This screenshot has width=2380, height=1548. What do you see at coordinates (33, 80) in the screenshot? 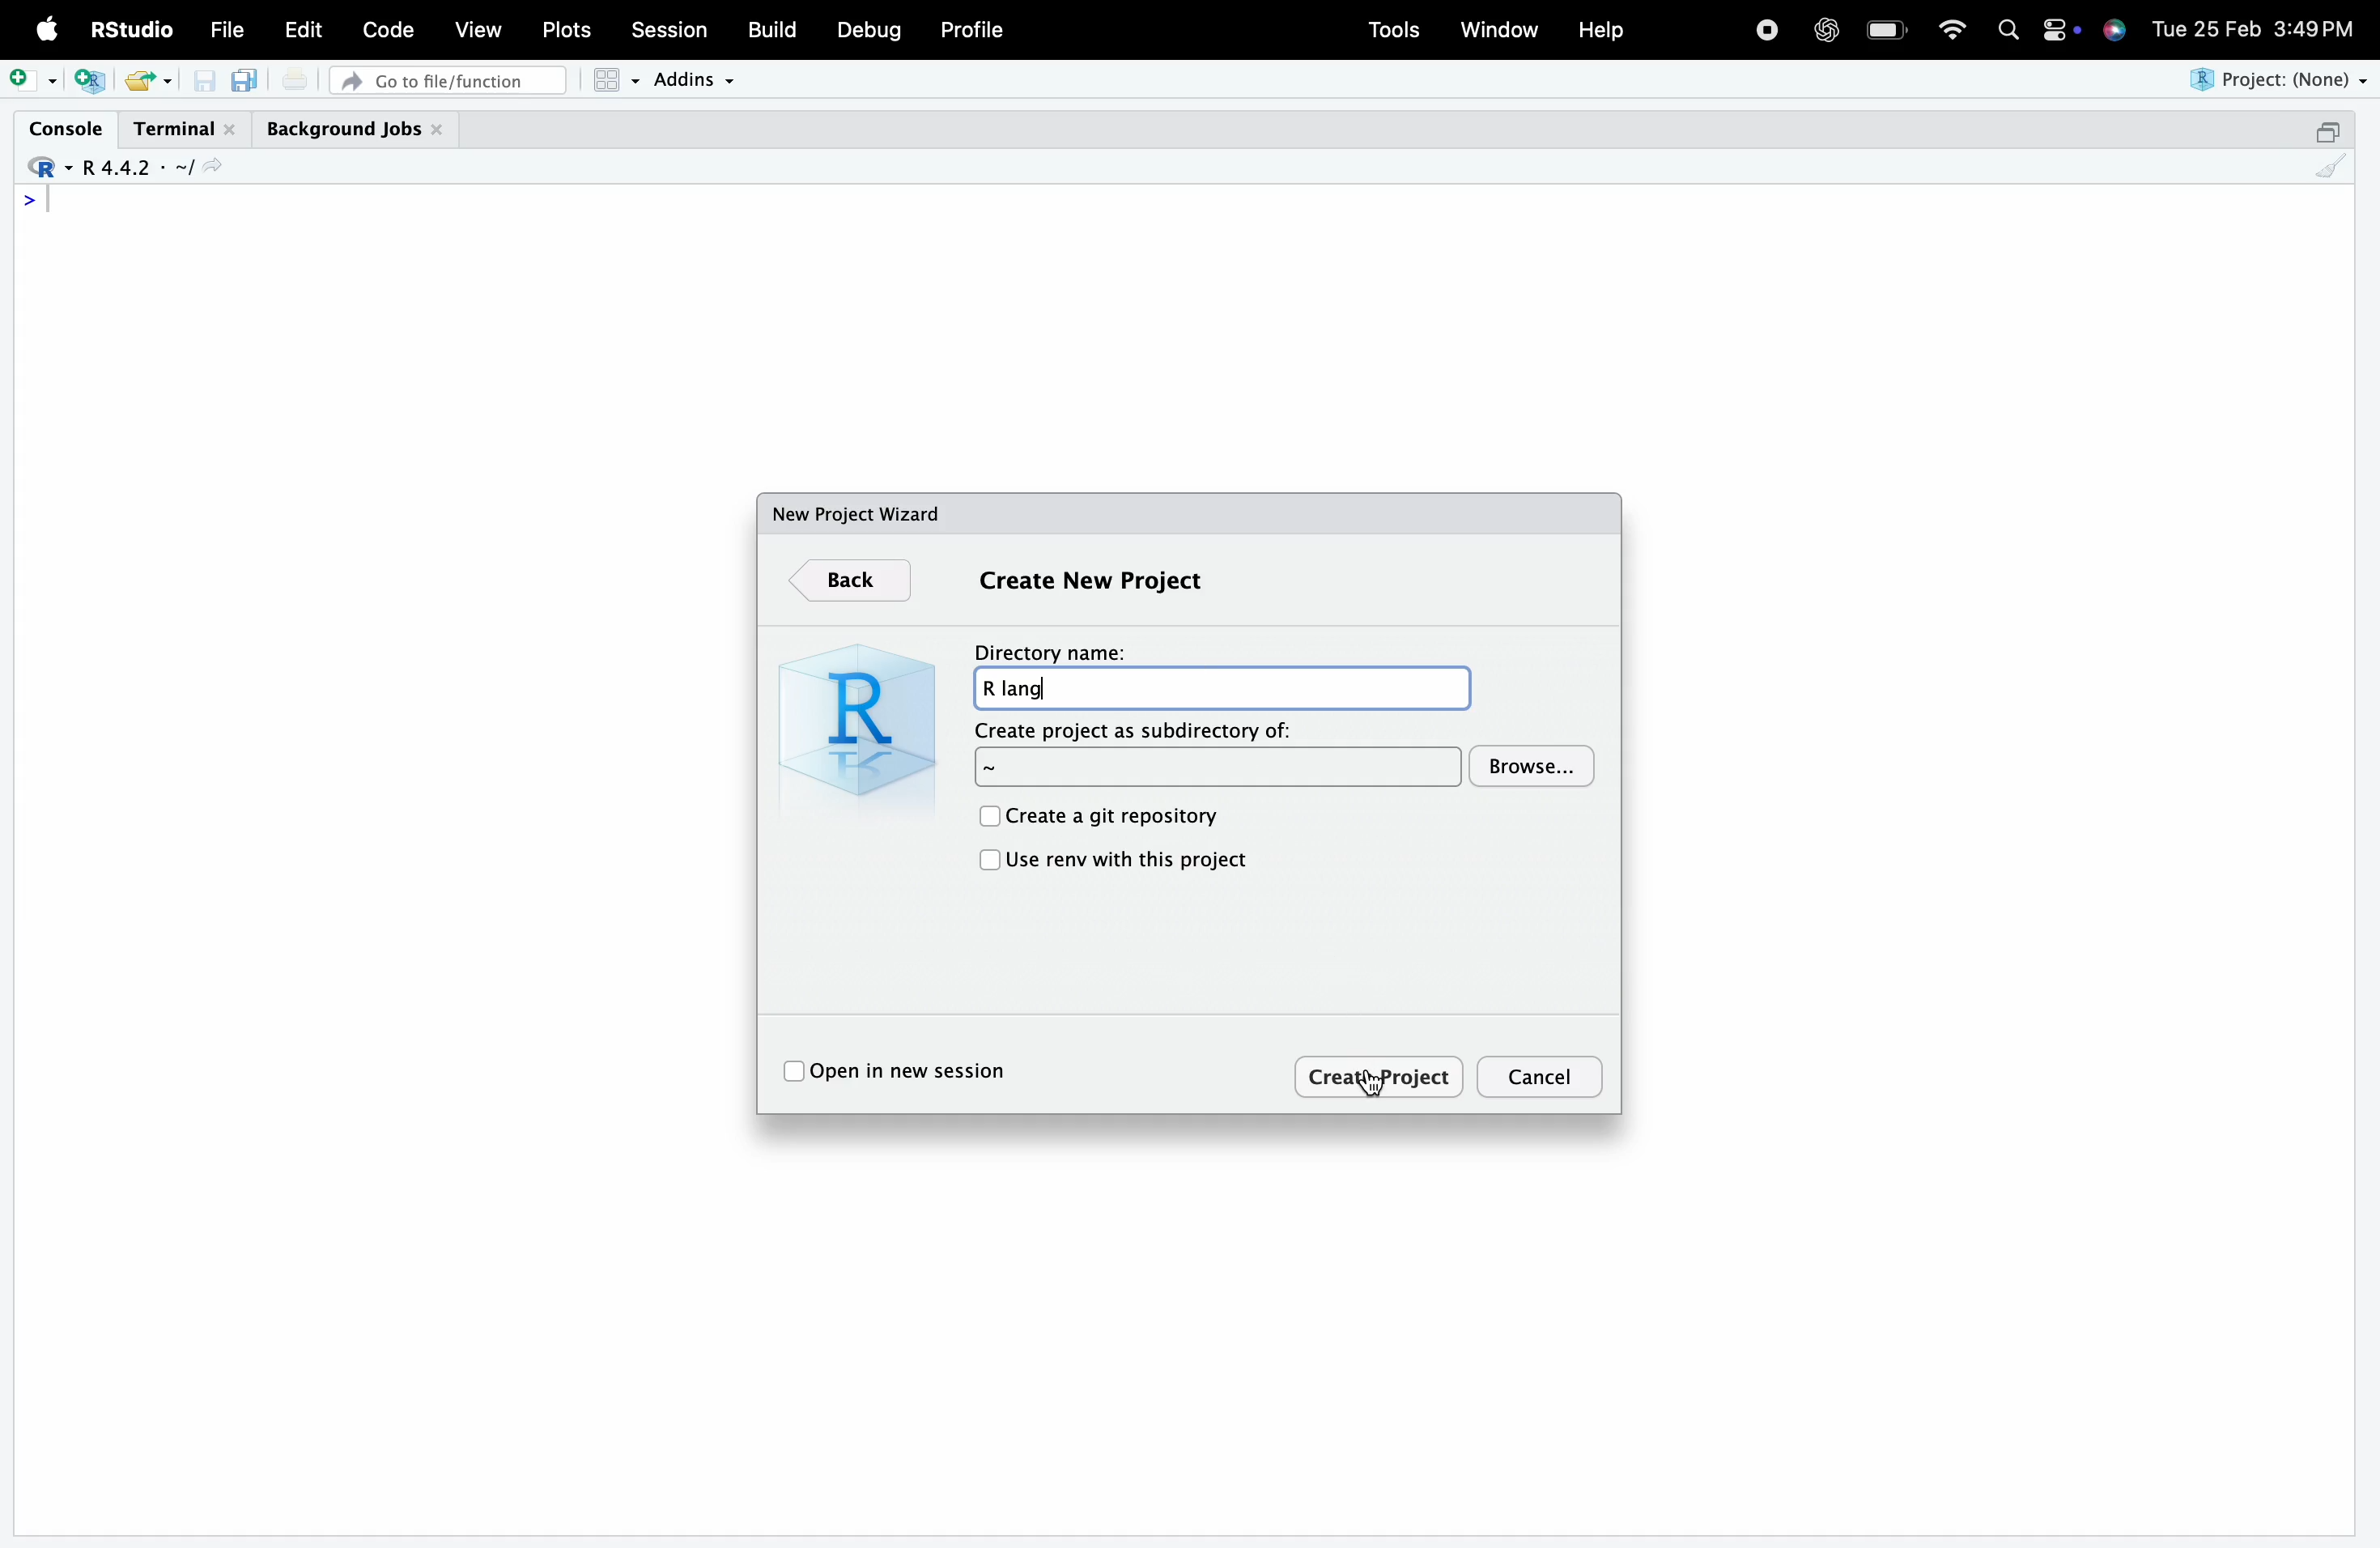
I see `new file` at bounding box center [33, 80].